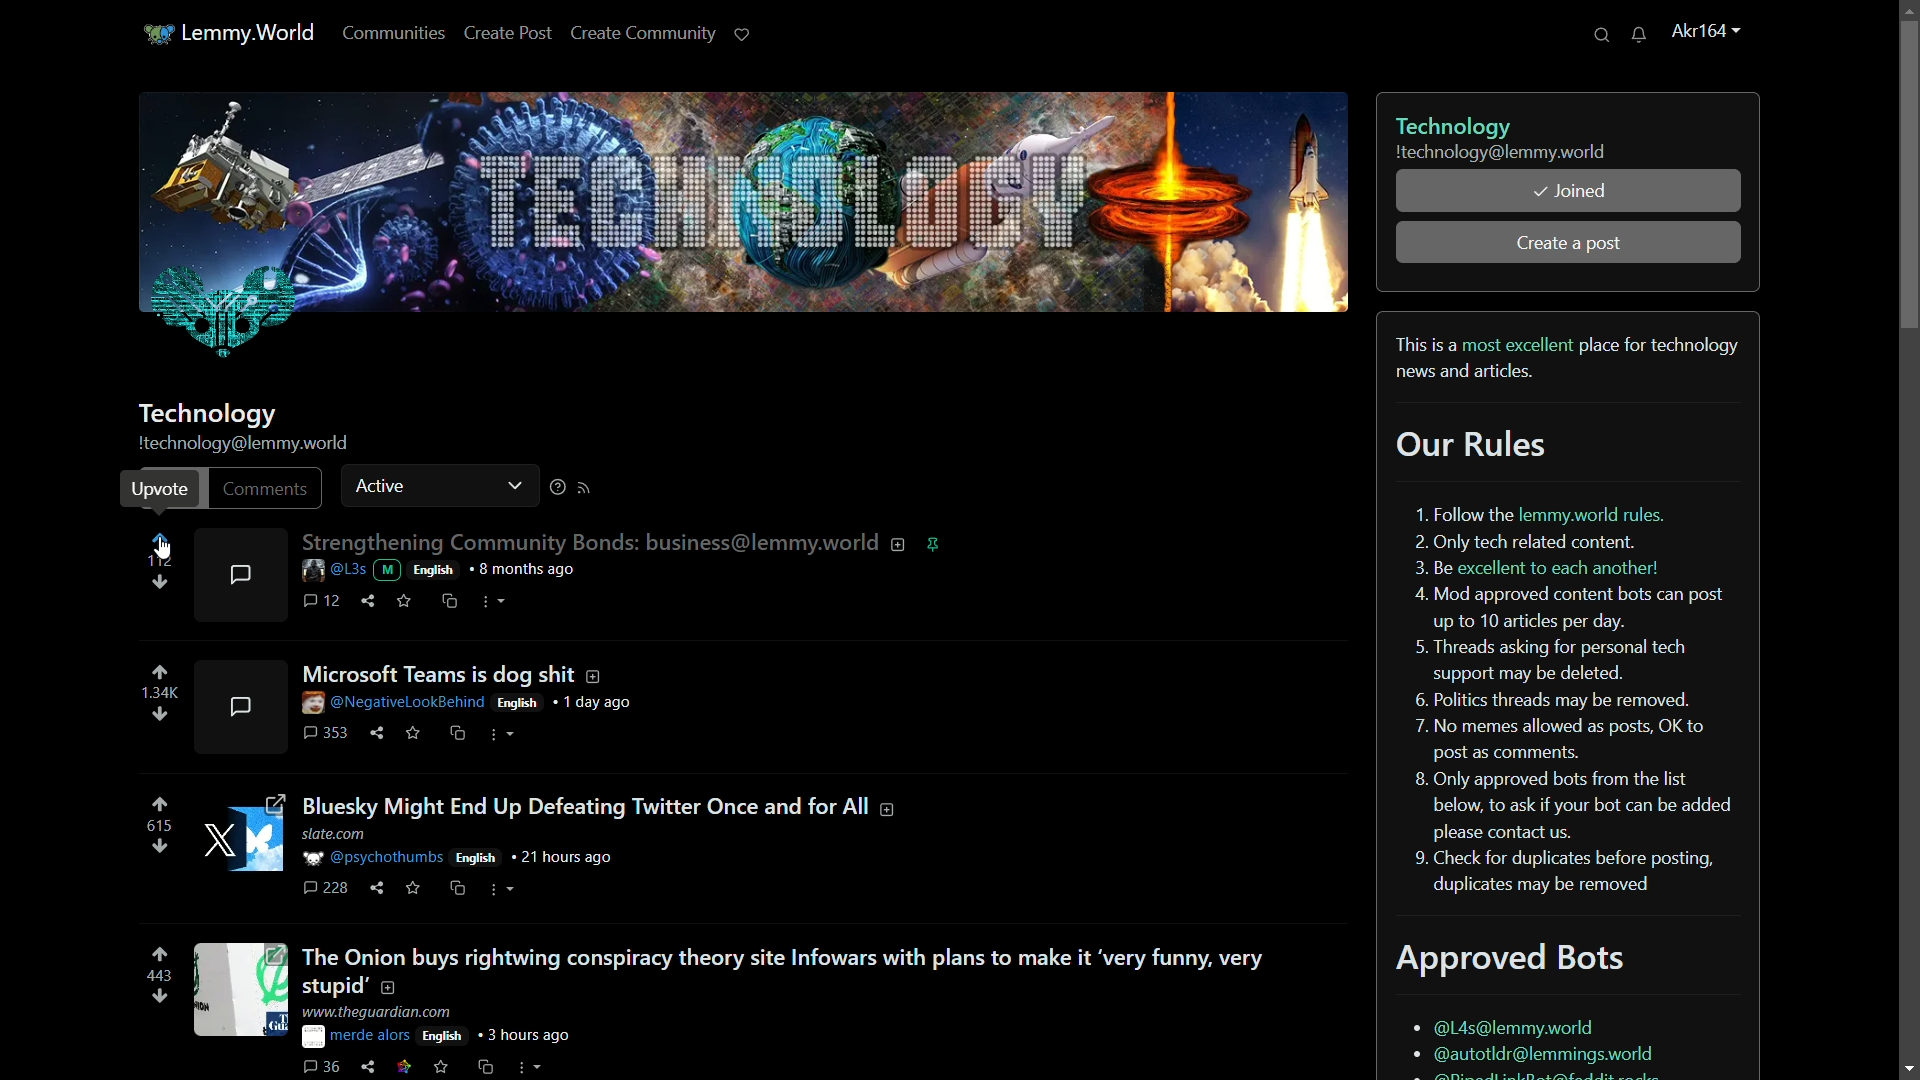 Image resolution: width=1920 pixels, height=1080 pixels. What do you see at coordinates (164, 673) in the screenshot?
I see `upvote` at bounding box center [164, 673].